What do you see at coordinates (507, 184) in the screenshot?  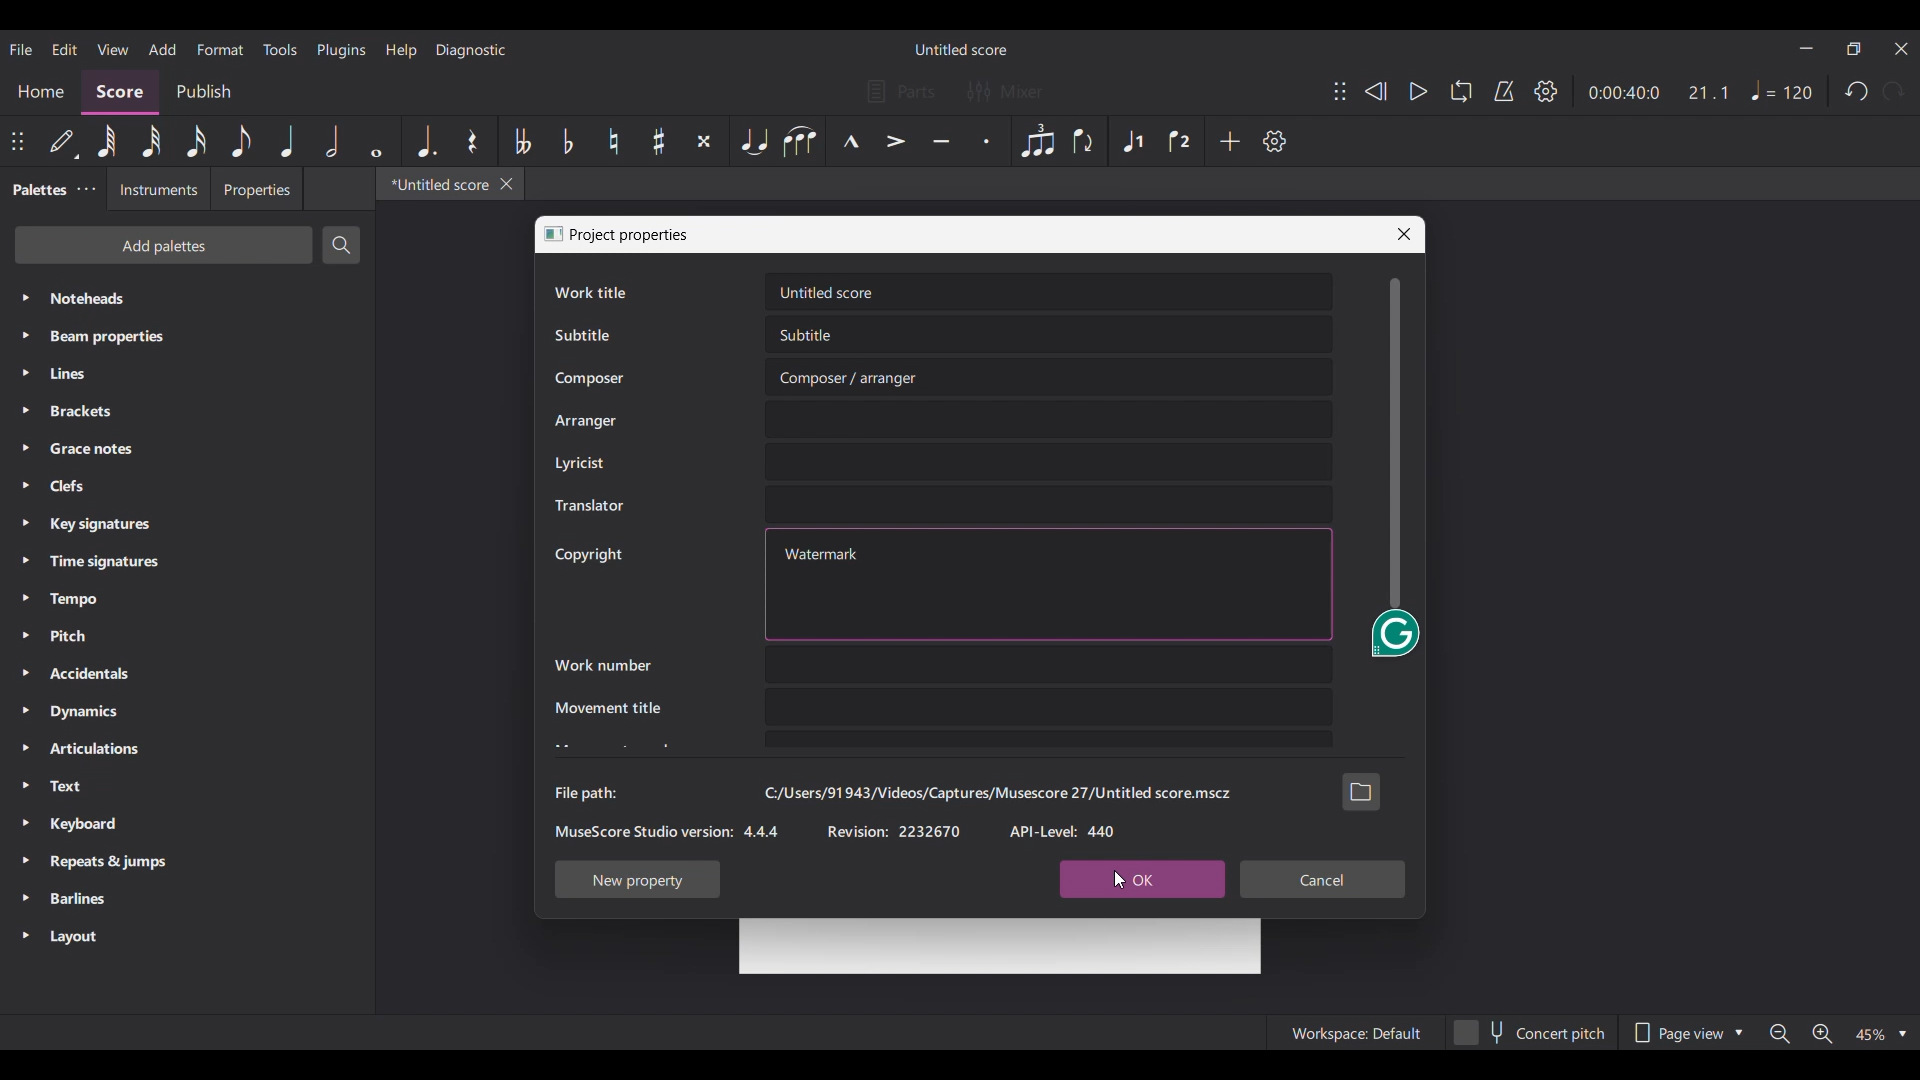 I see `Close tab` at bounding box center [507, 184].